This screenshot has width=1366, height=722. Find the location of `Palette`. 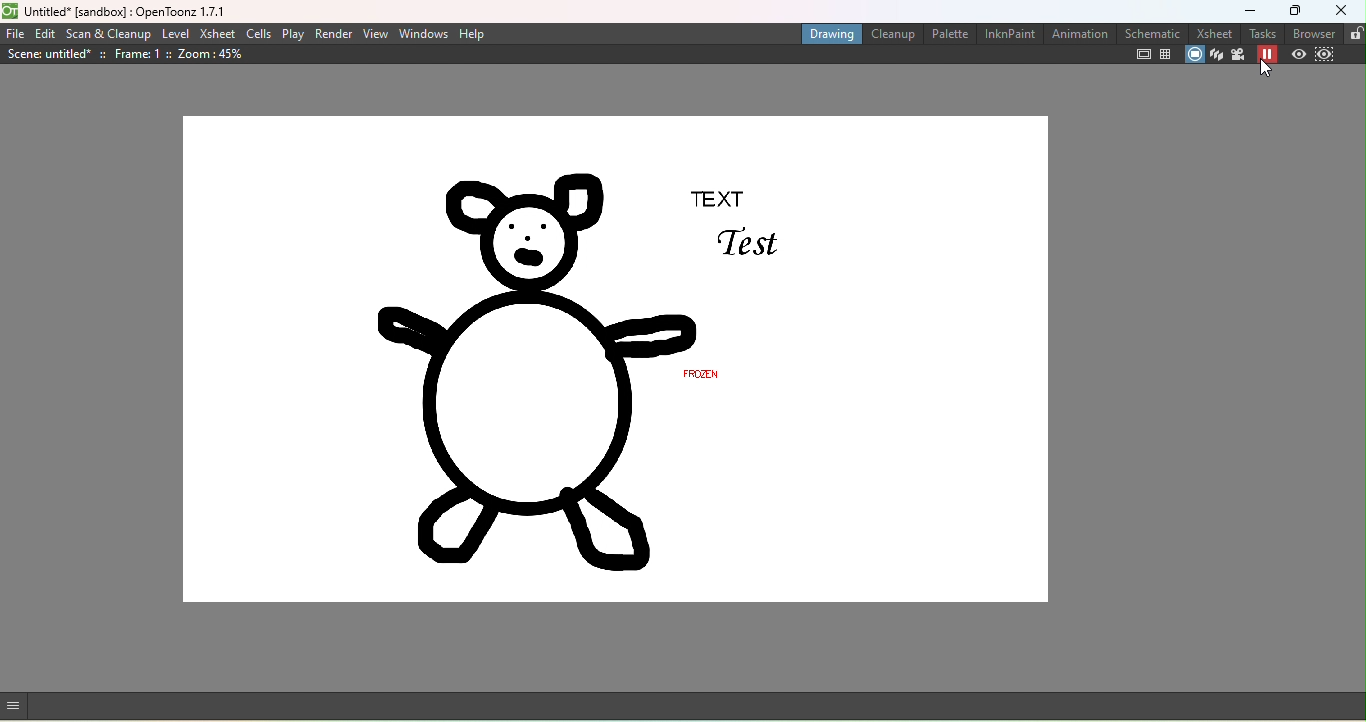

Palette is located at coordinates (948, 35).